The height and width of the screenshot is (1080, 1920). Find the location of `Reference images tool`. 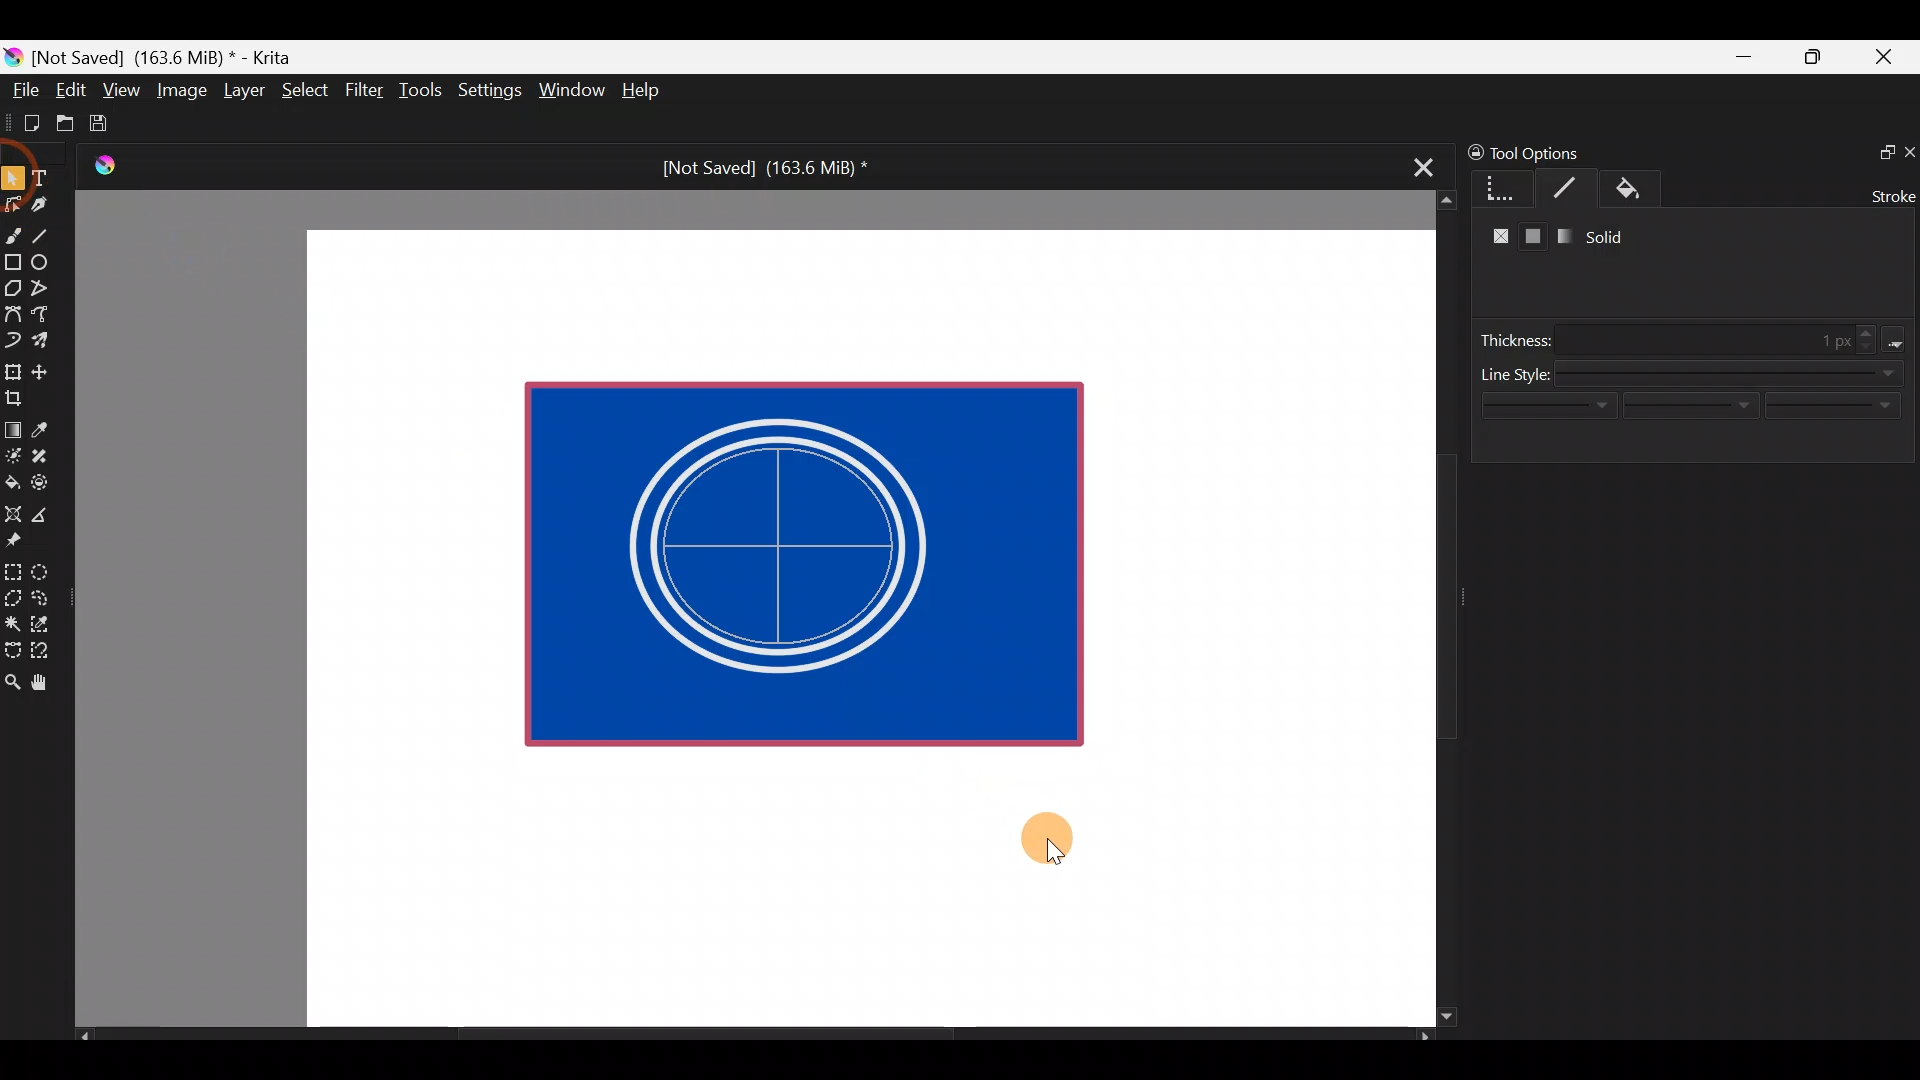

Reference images tool is located at coordinates (20, 538).